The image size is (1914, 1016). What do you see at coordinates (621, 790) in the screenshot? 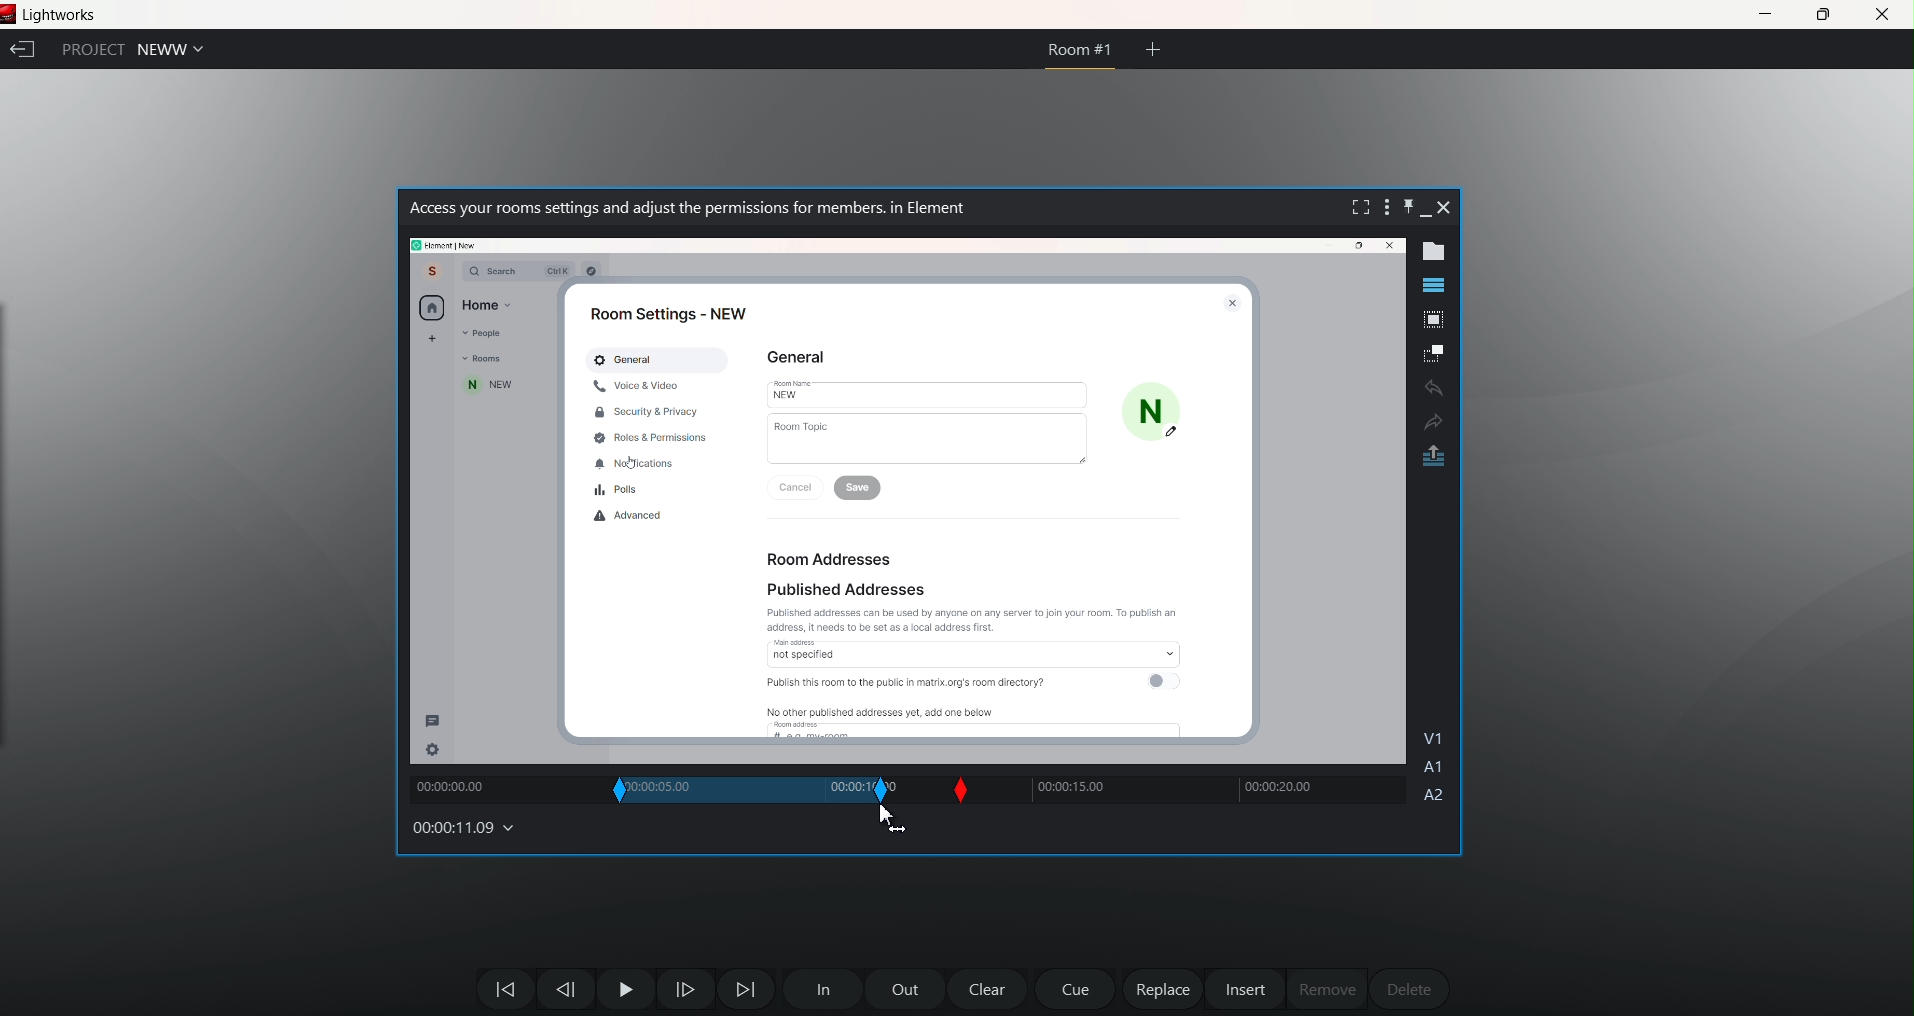
I see `In slip` at bounding box center [621, 790].